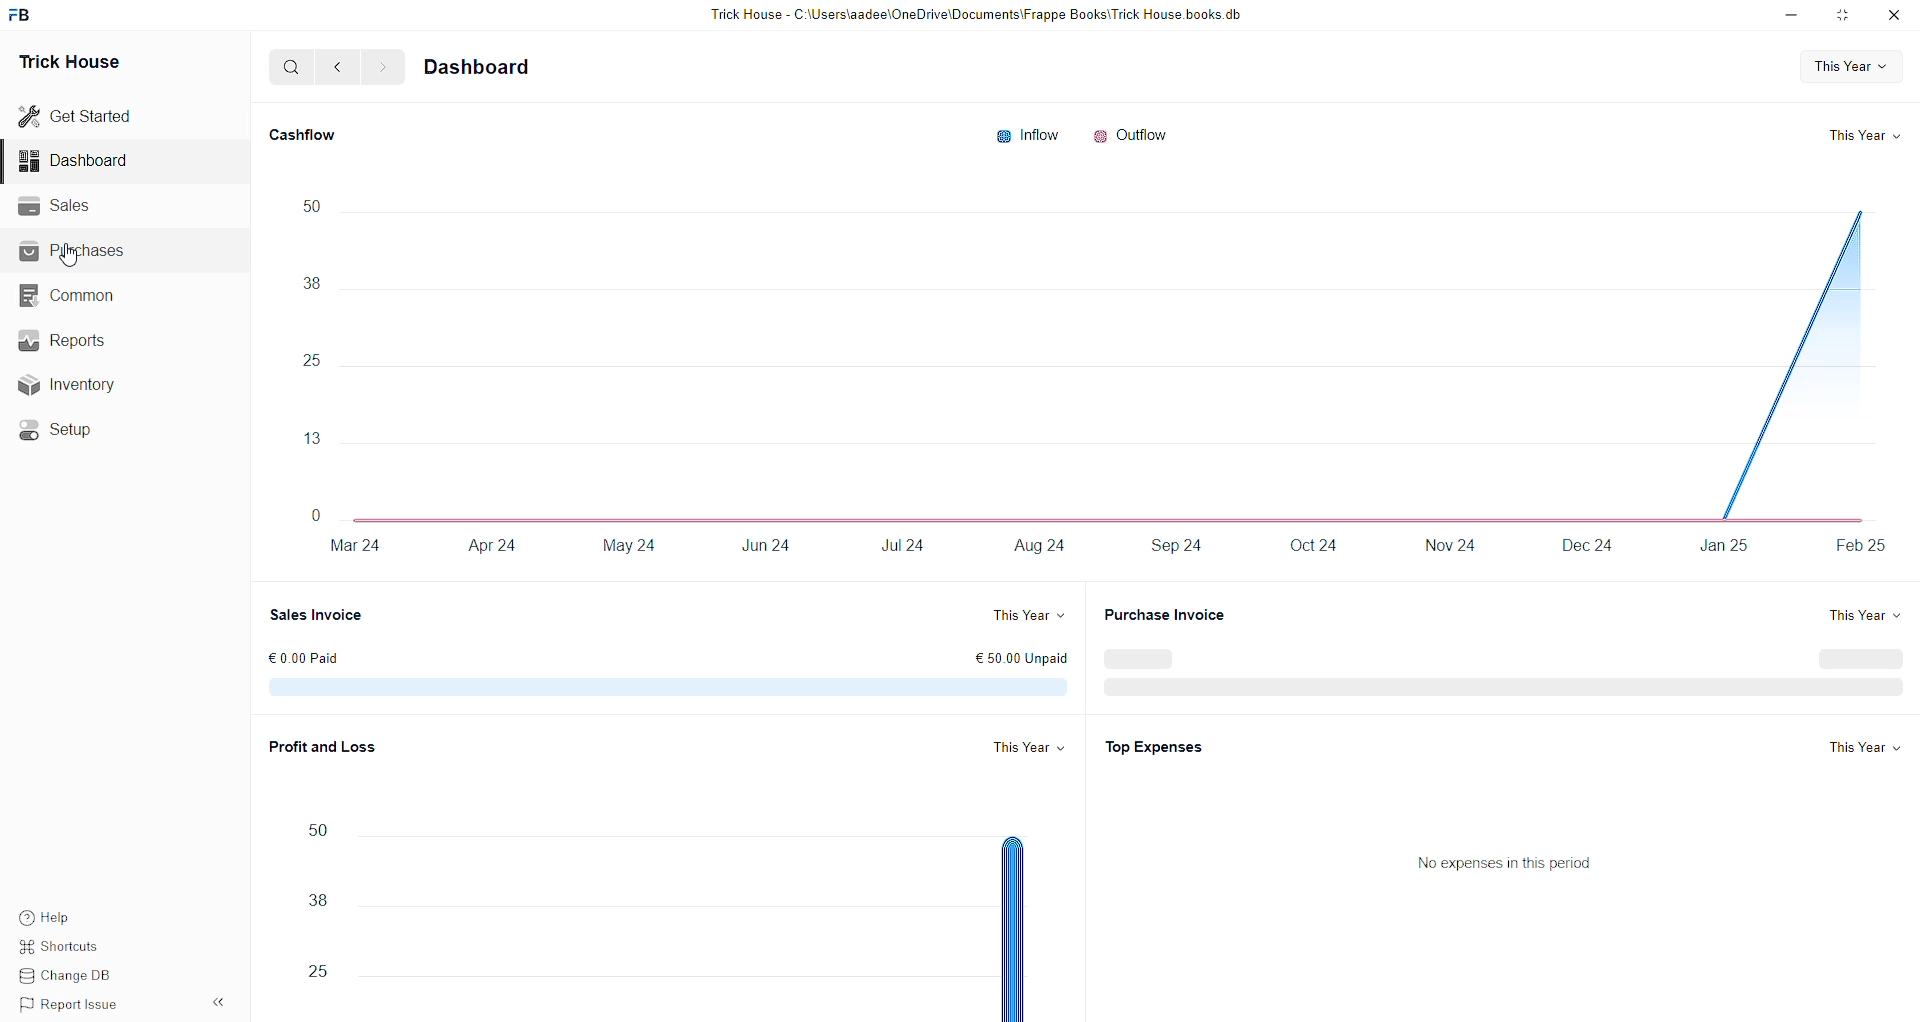  I want to click on Report Issue, so click(65, 1002).